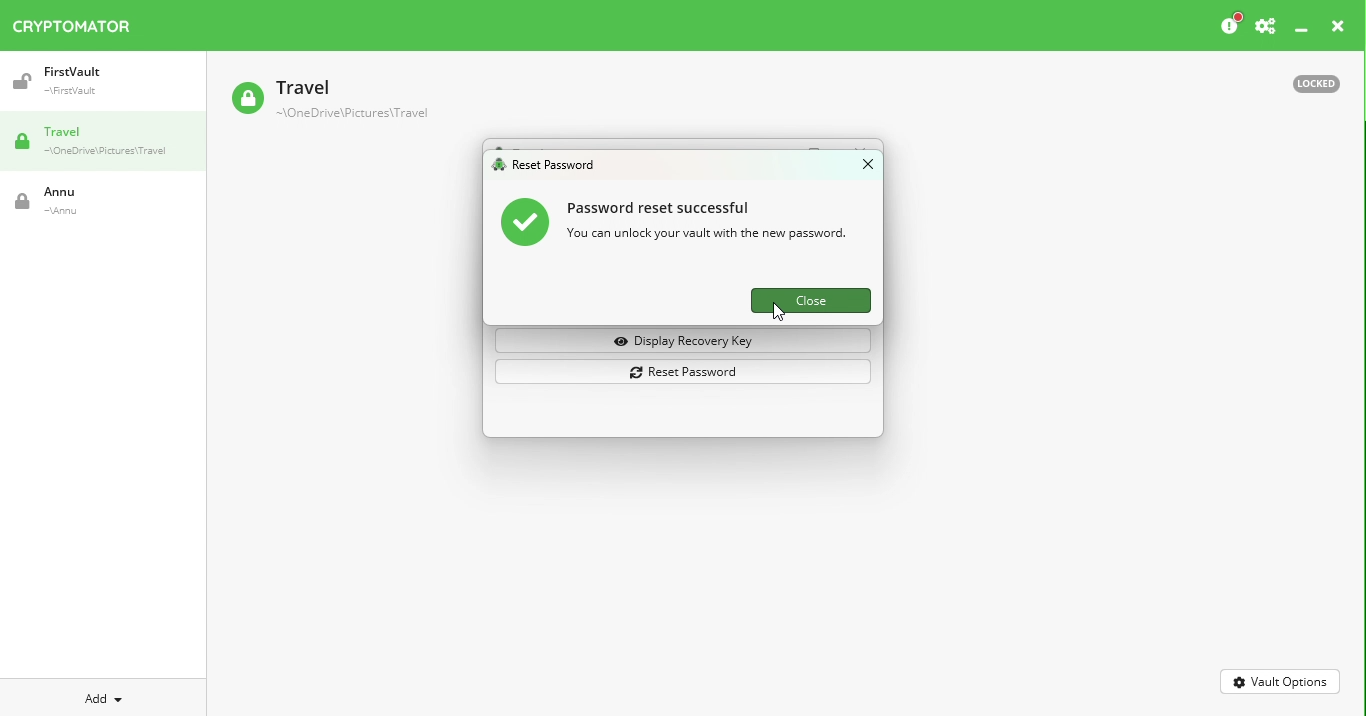 The image size is (1366, 716). I want to click on Locked, so click(1307, 82).